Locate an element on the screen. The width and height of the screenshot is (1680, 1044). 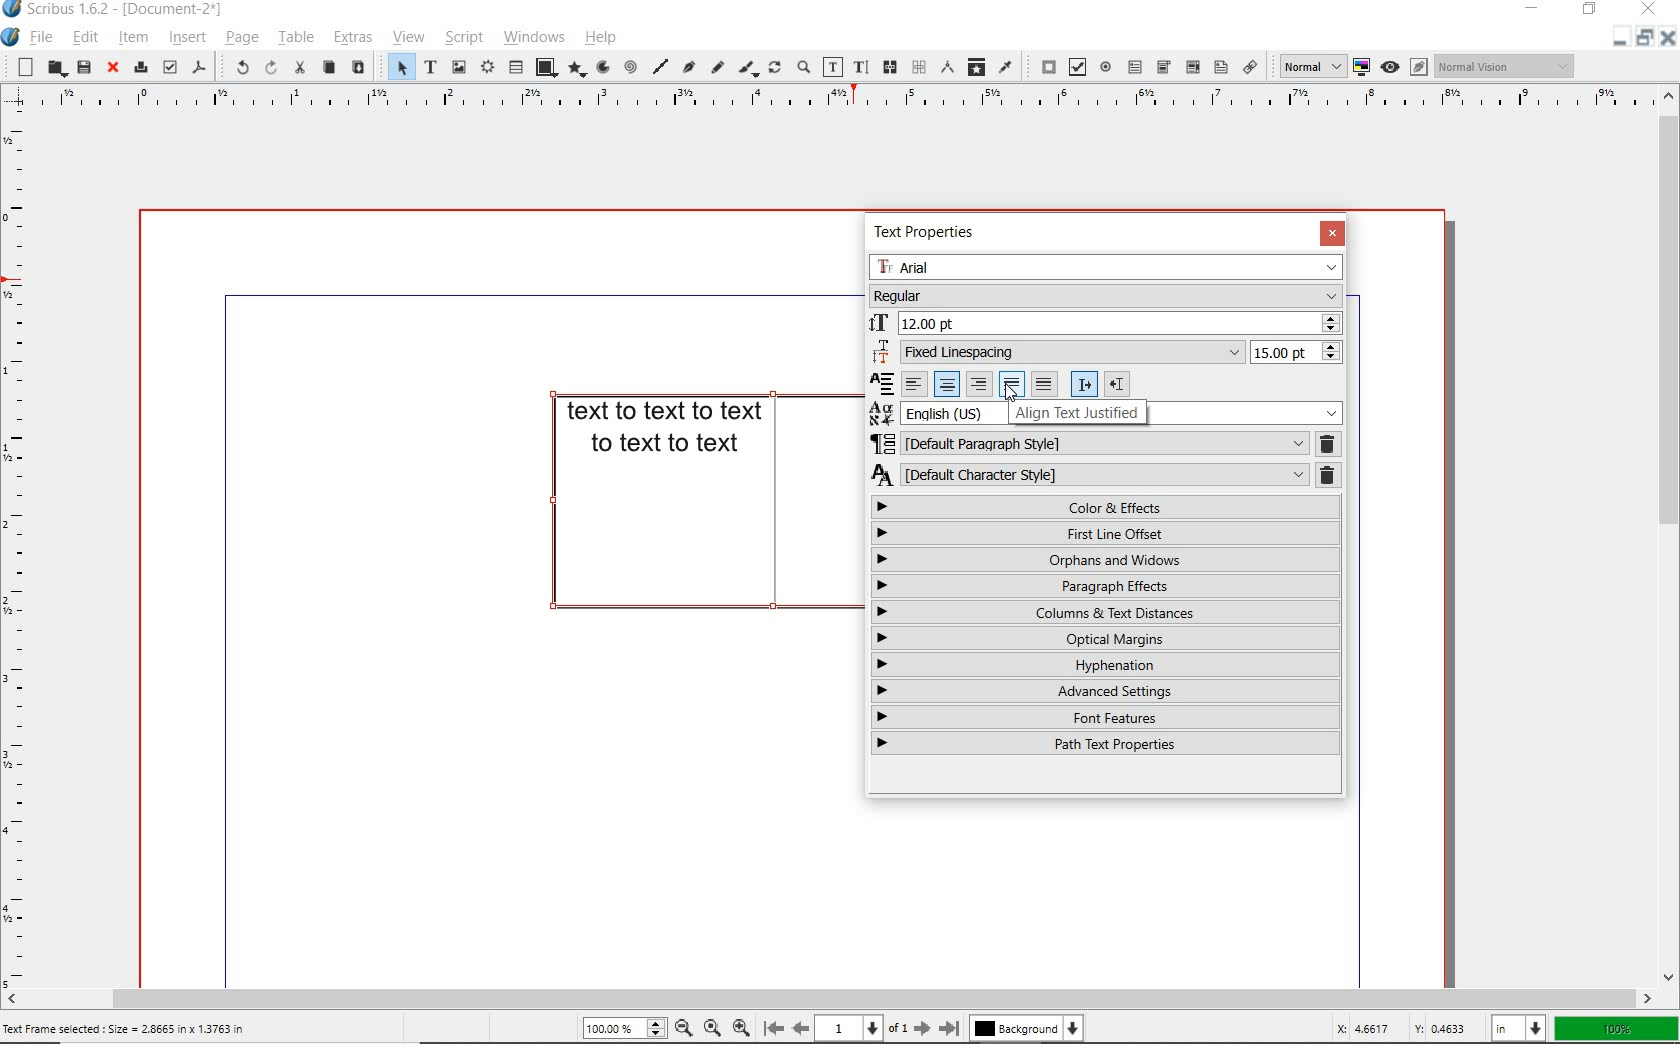
Bezier curve is located at coordinates (689, 66).